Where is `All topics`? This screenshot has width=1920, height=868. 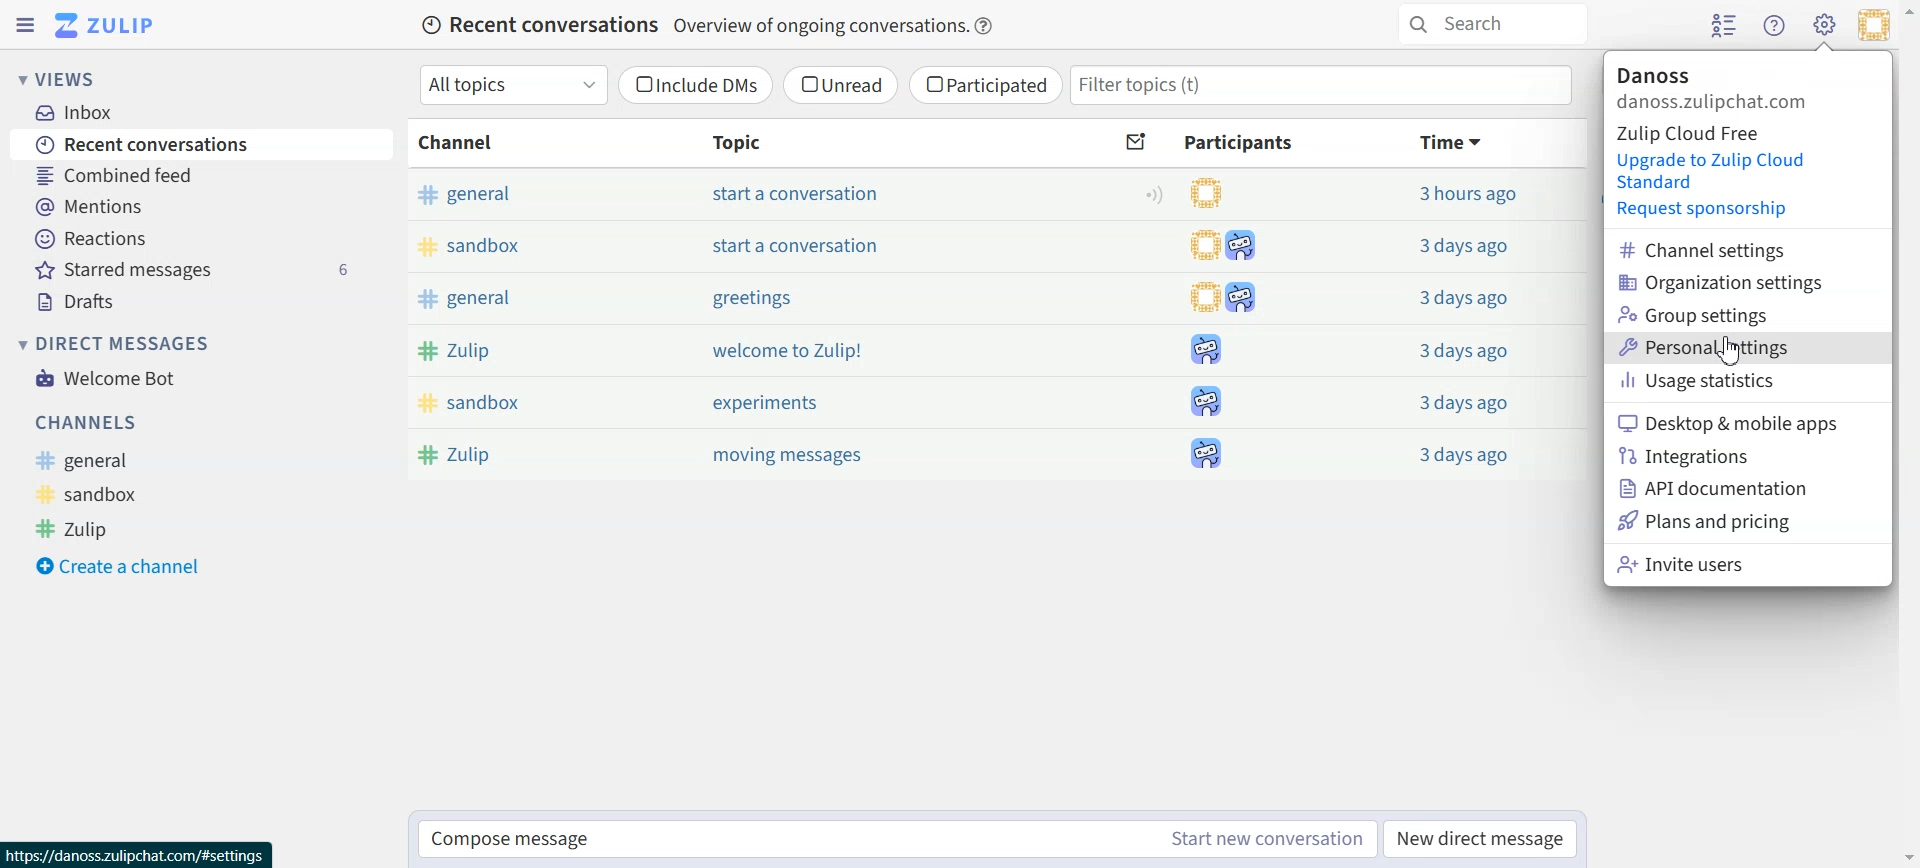
All topics is located at coordinates (515, 86).